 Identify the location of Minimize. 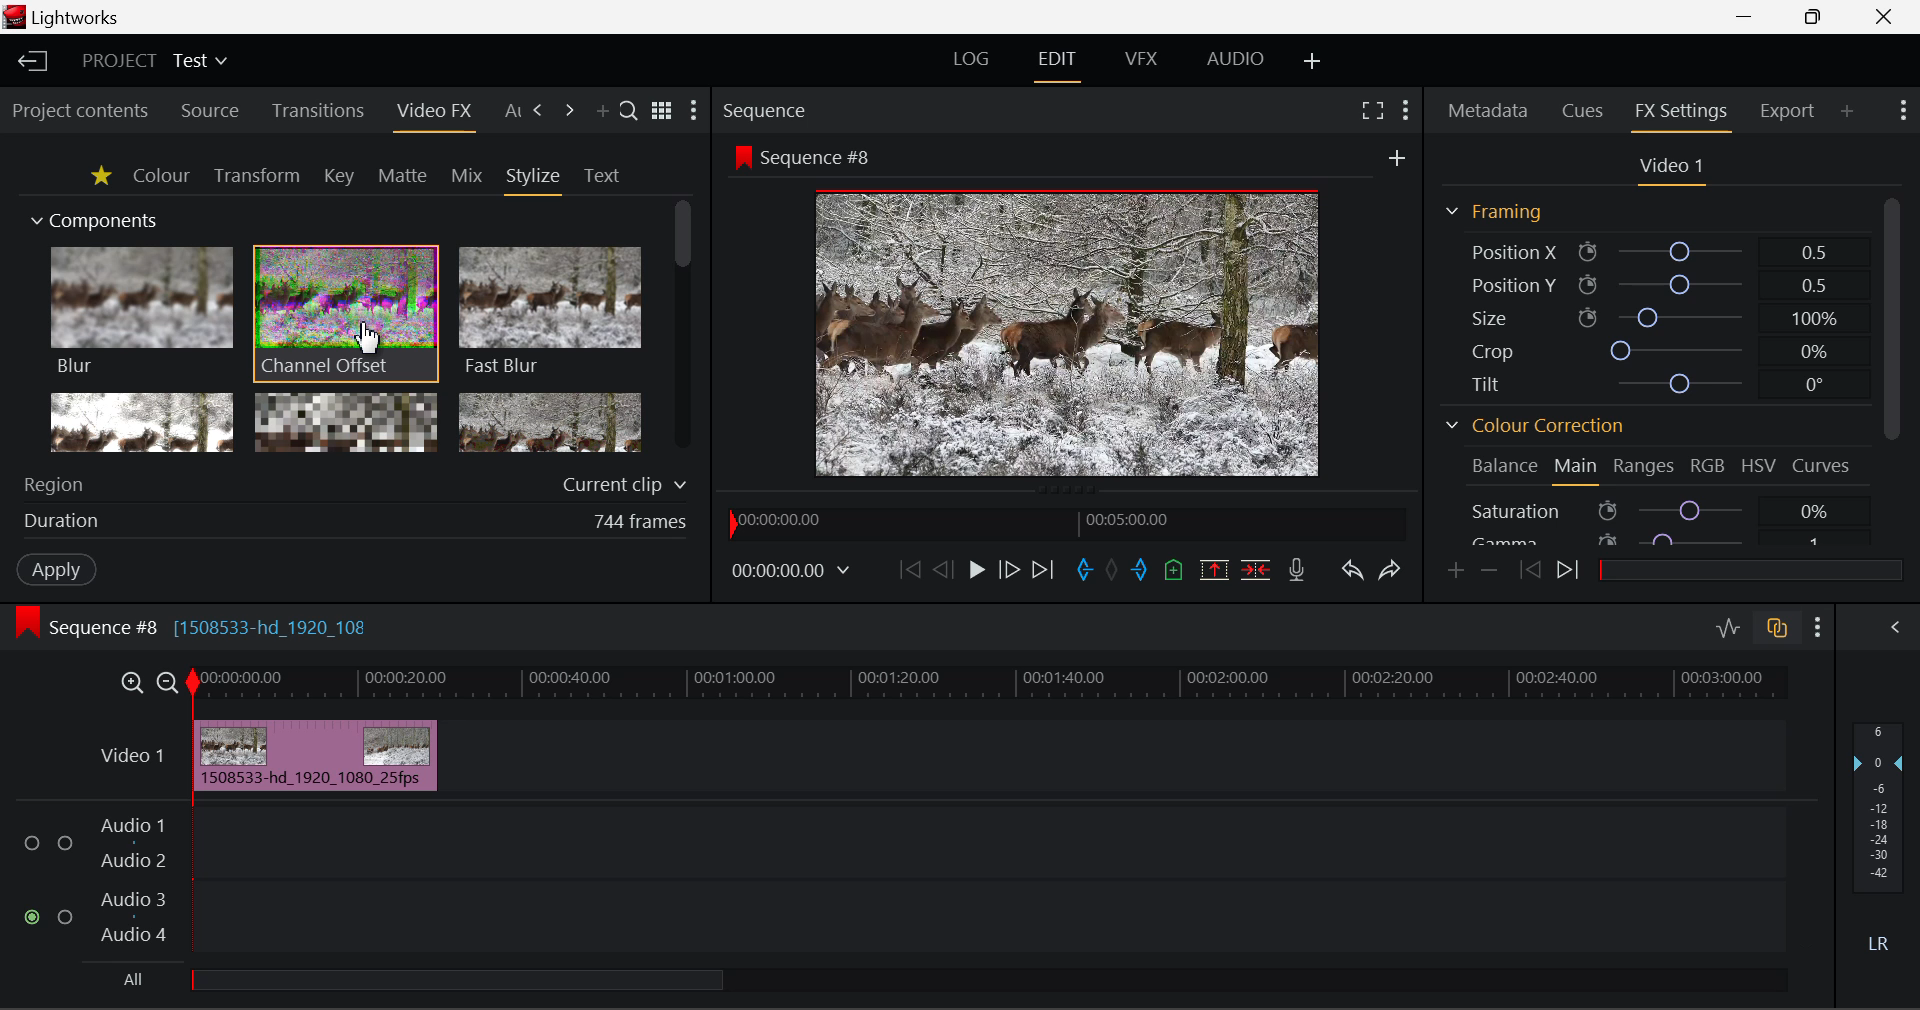
(1817, 17).